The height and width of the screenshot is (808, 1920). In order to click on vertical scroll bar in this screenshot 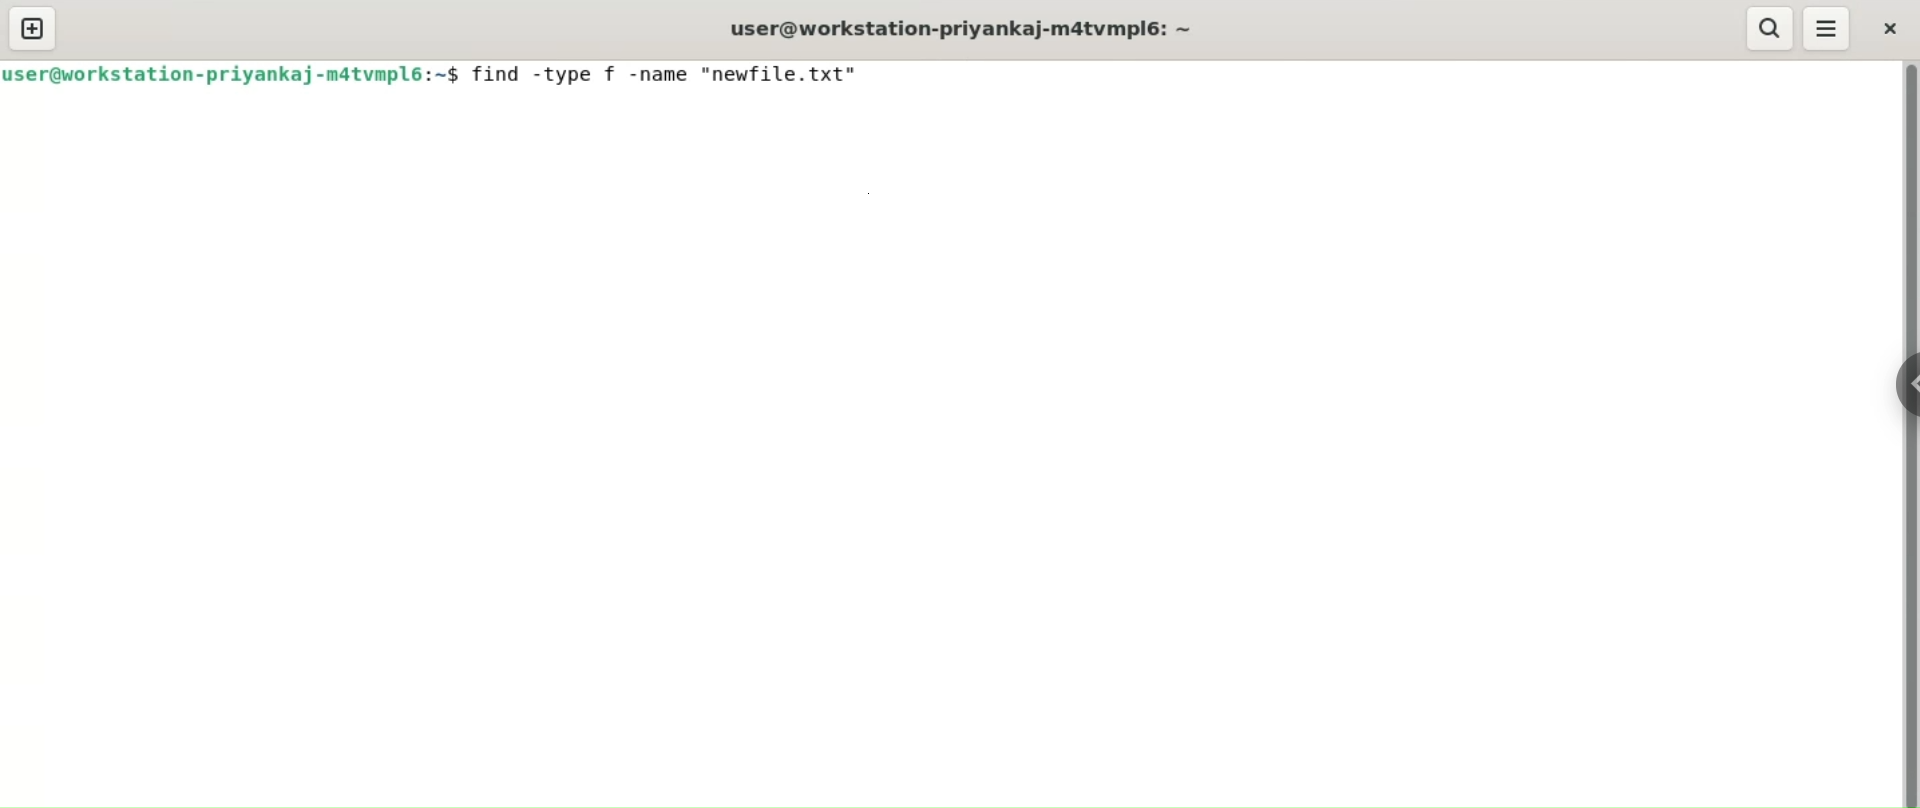, I will do `click(1908, 431)`.